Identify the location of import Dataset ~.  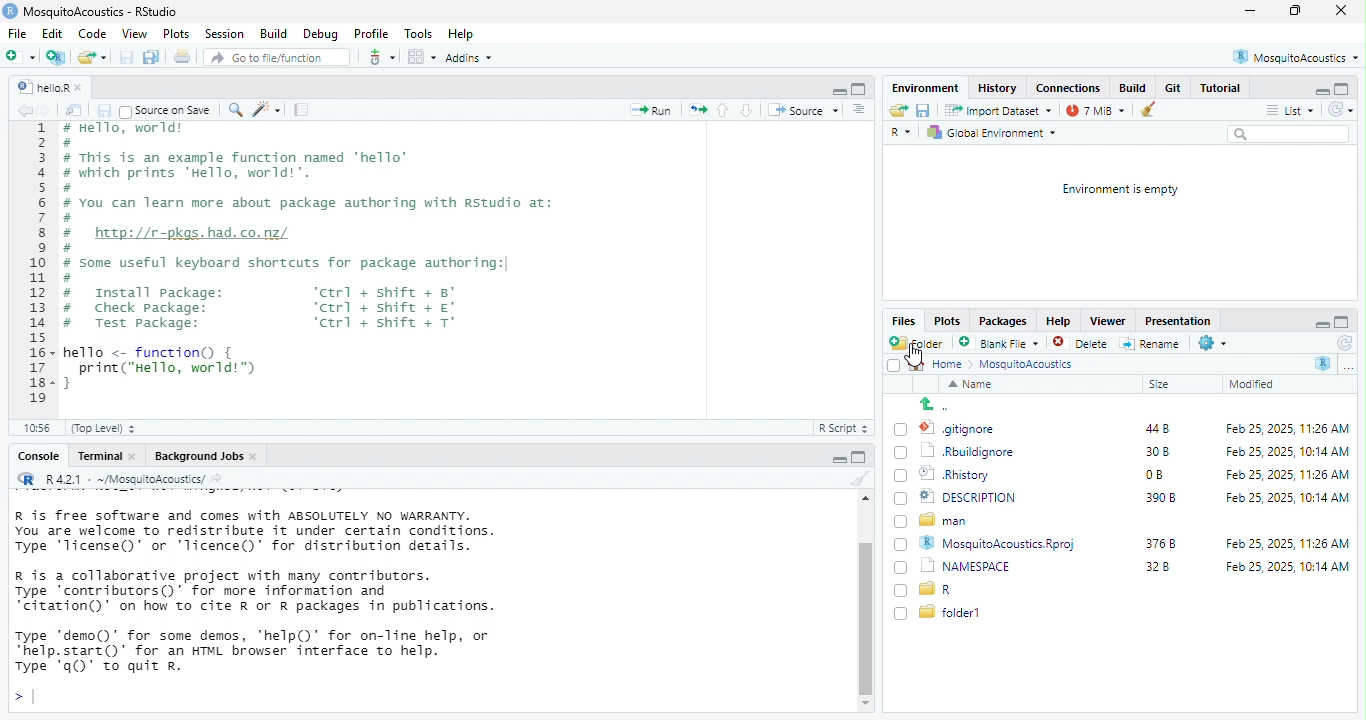
(1002, 110).